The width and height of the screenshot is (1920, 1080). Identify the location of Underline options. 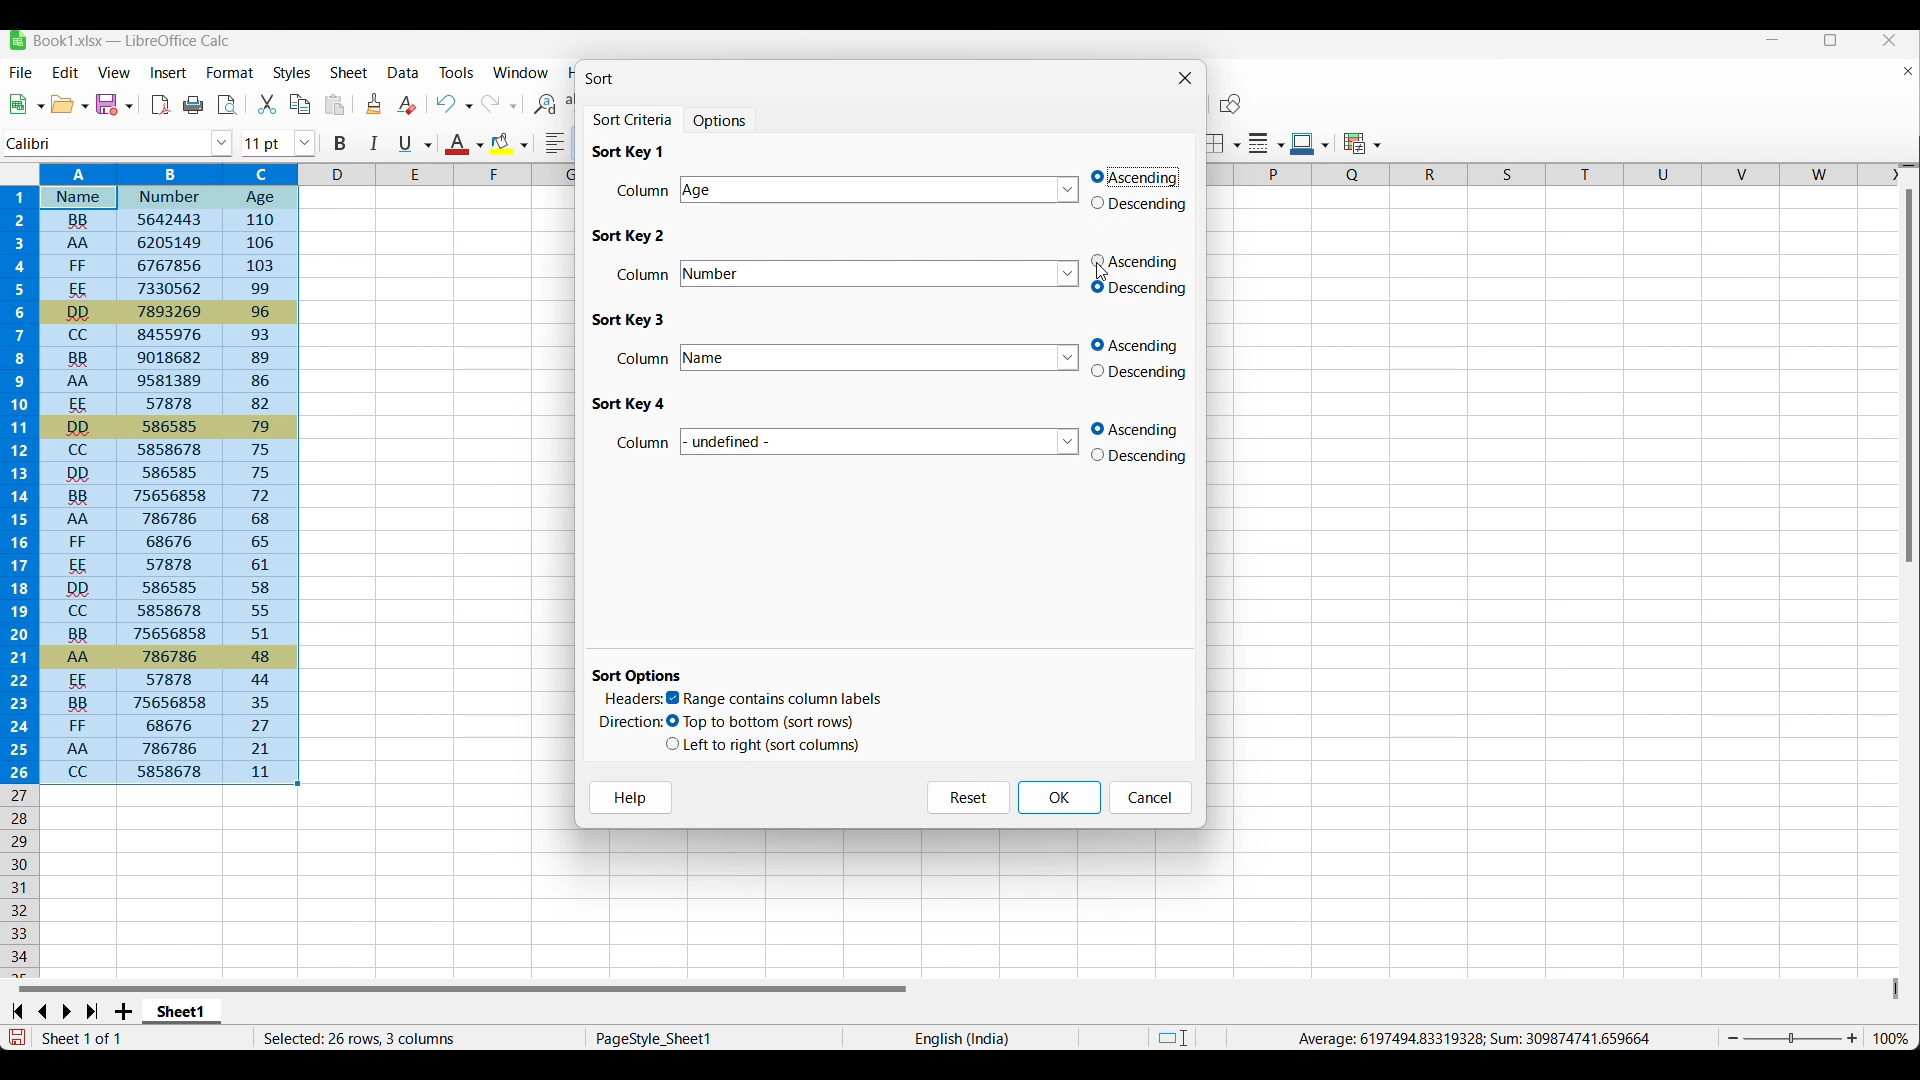
(415, 144).